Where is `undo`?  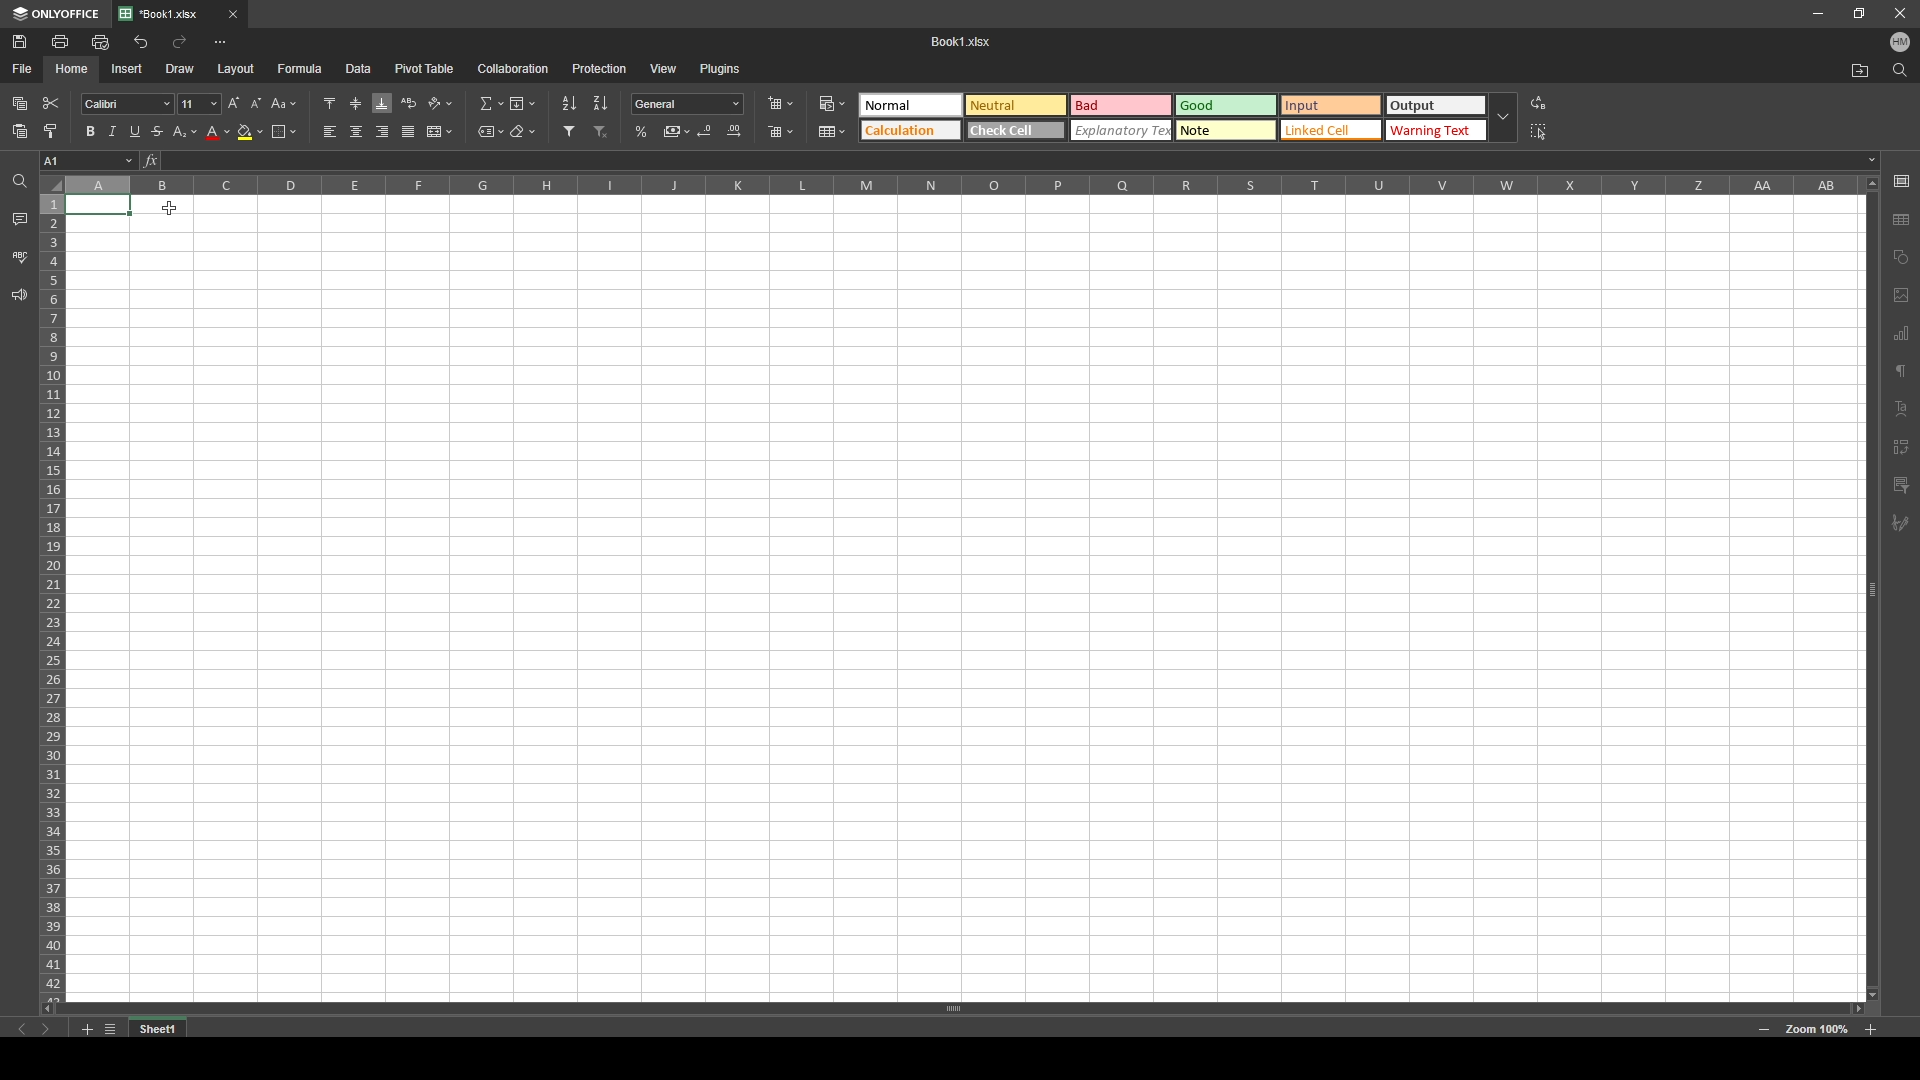 undo is located at coordinates (140, 43).